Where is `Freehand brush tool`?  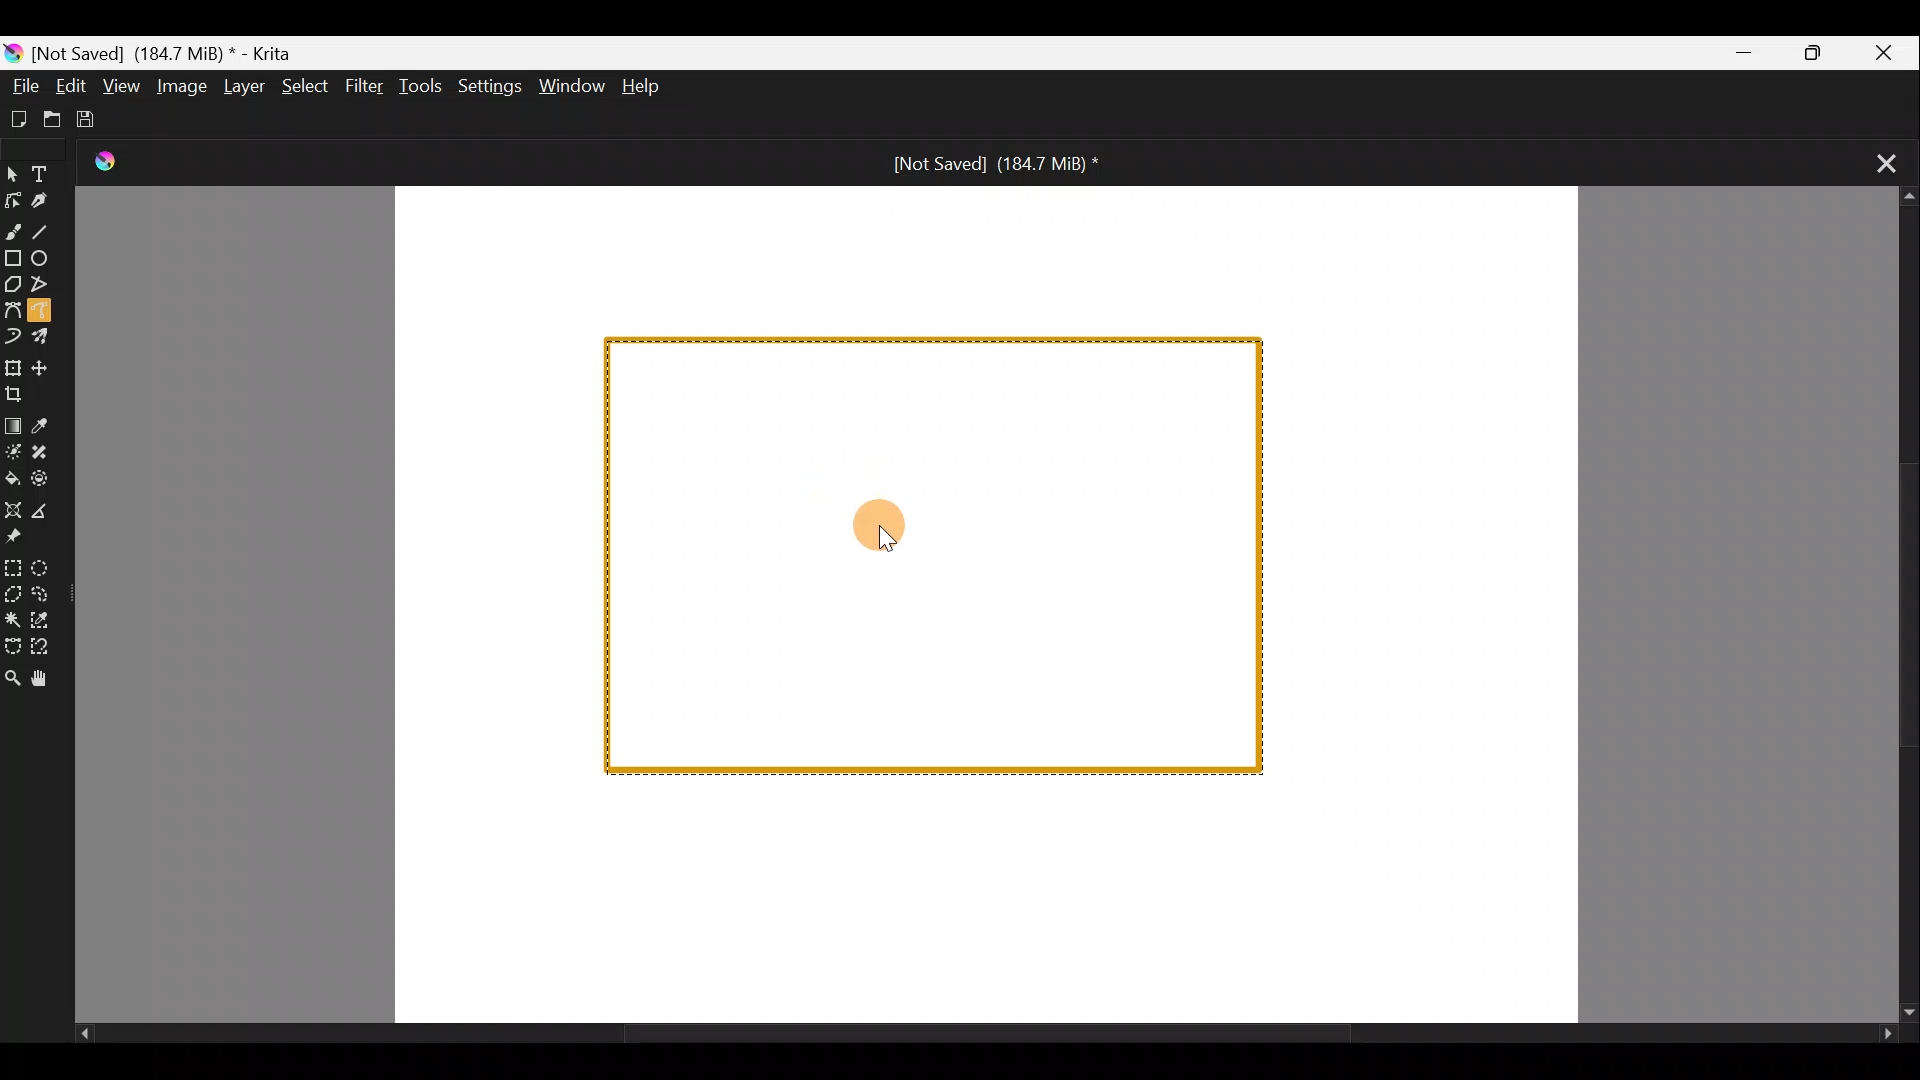 Freehand brush tool is located at coordinates (12, 231).